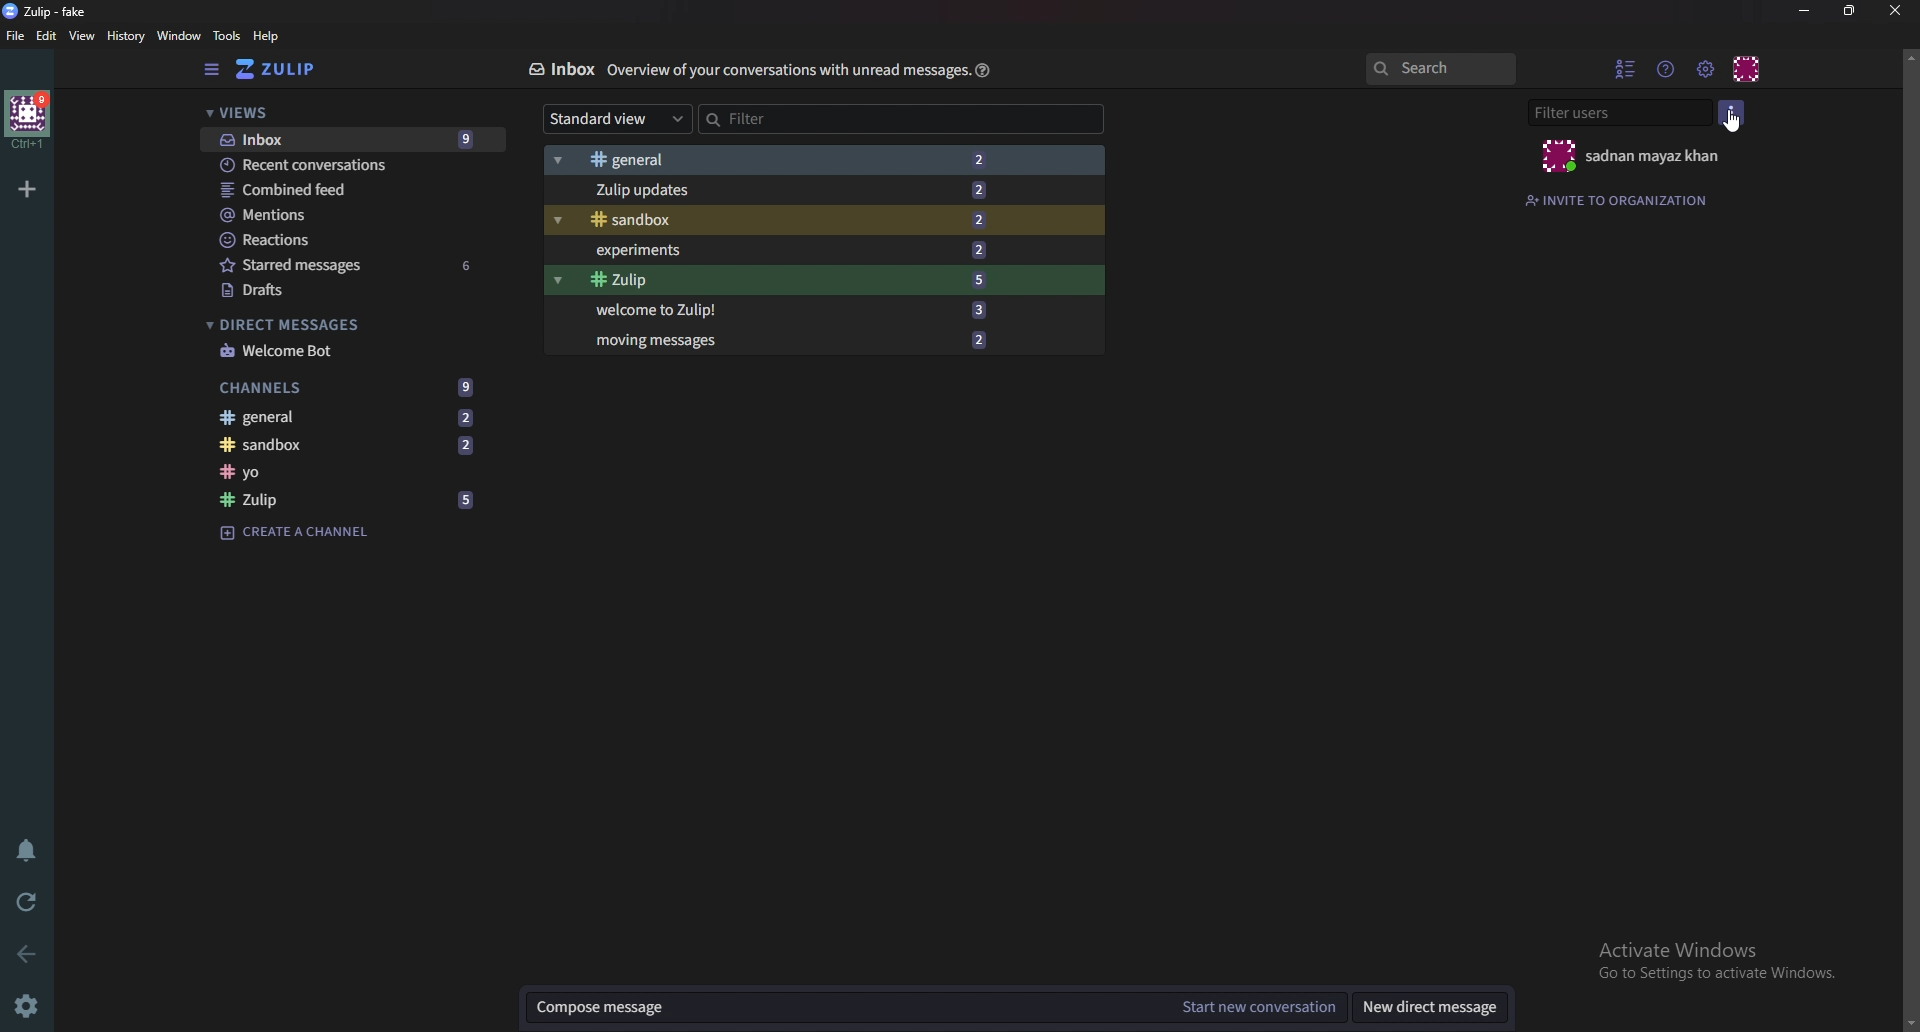 The width and height of the screenshot is (1920, 1032). What do you see at coordinates (31, 849) in the screenshot?
I see `Enable do not disturb` at bounding box center [31, 849].